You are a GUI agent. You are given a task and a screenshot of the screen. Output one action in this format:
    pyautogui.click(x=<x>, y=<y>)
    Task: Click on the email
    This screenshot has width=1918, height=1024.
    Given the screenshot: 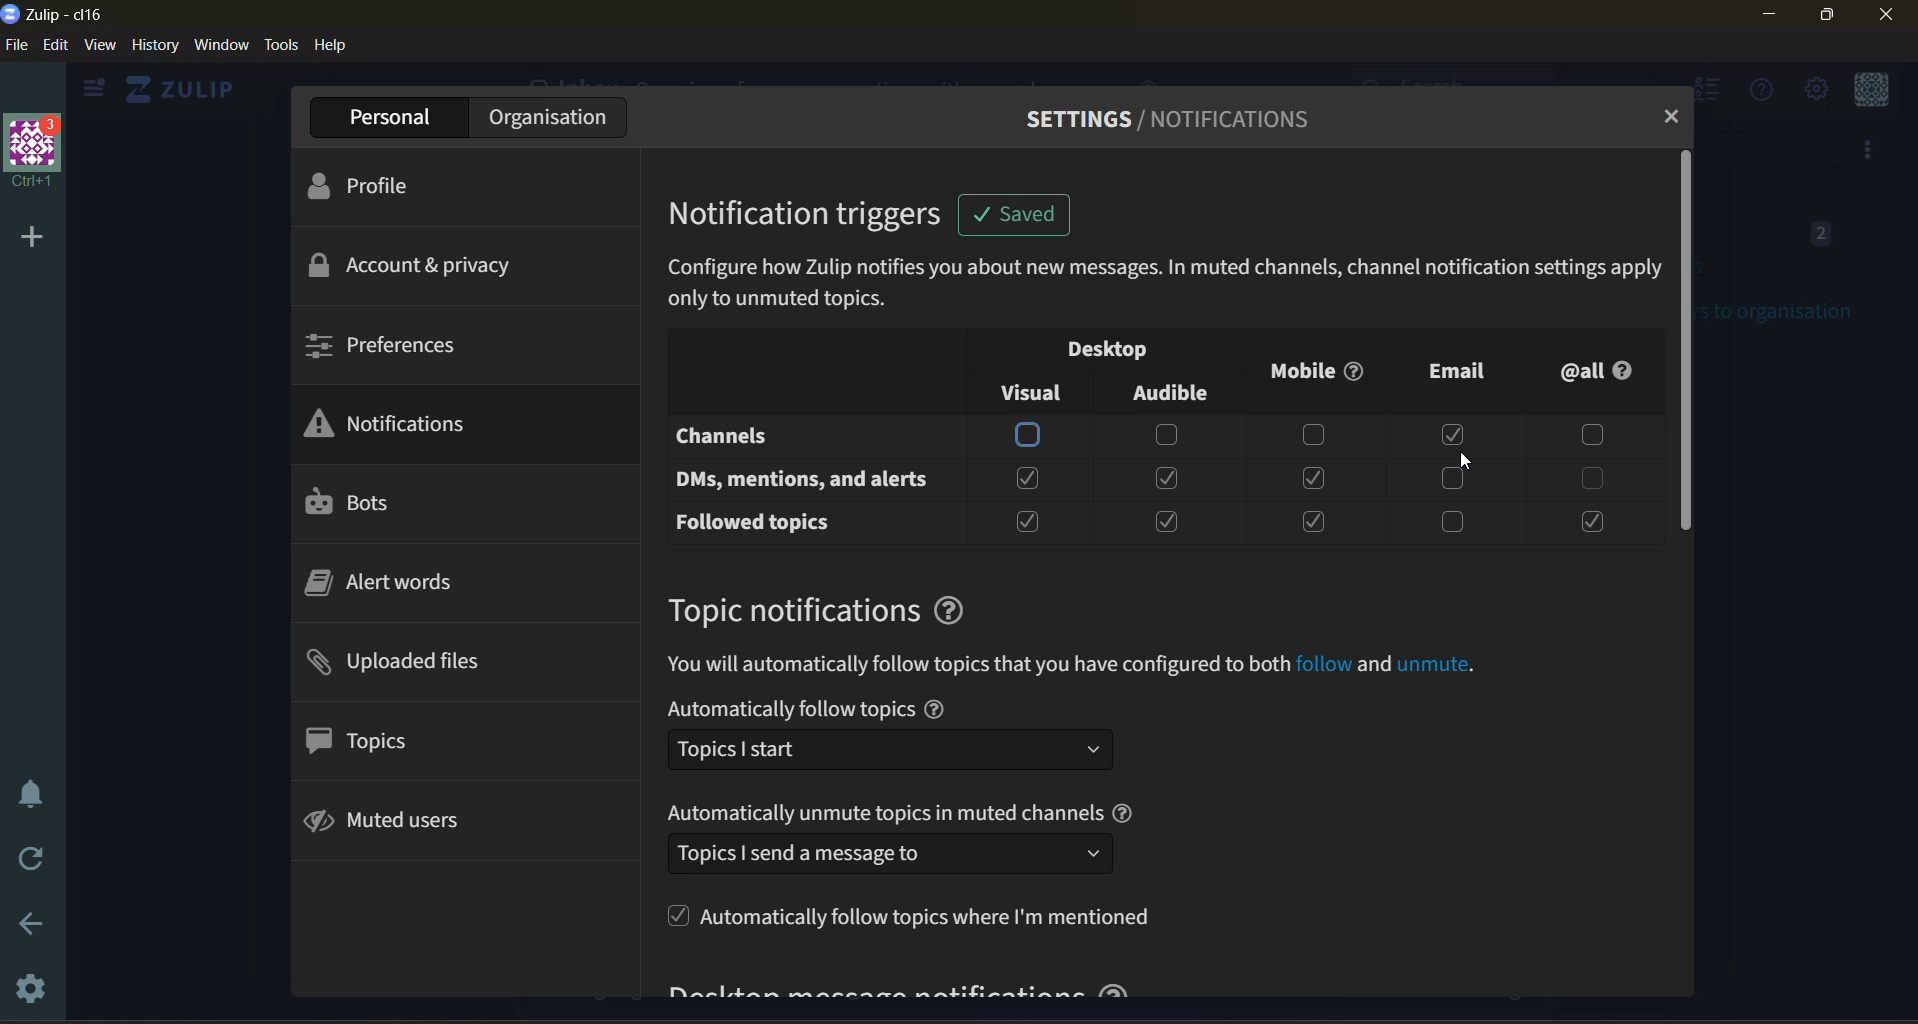 What is the action you would take?
    pyautogui.click(x=1443, y=373)
    